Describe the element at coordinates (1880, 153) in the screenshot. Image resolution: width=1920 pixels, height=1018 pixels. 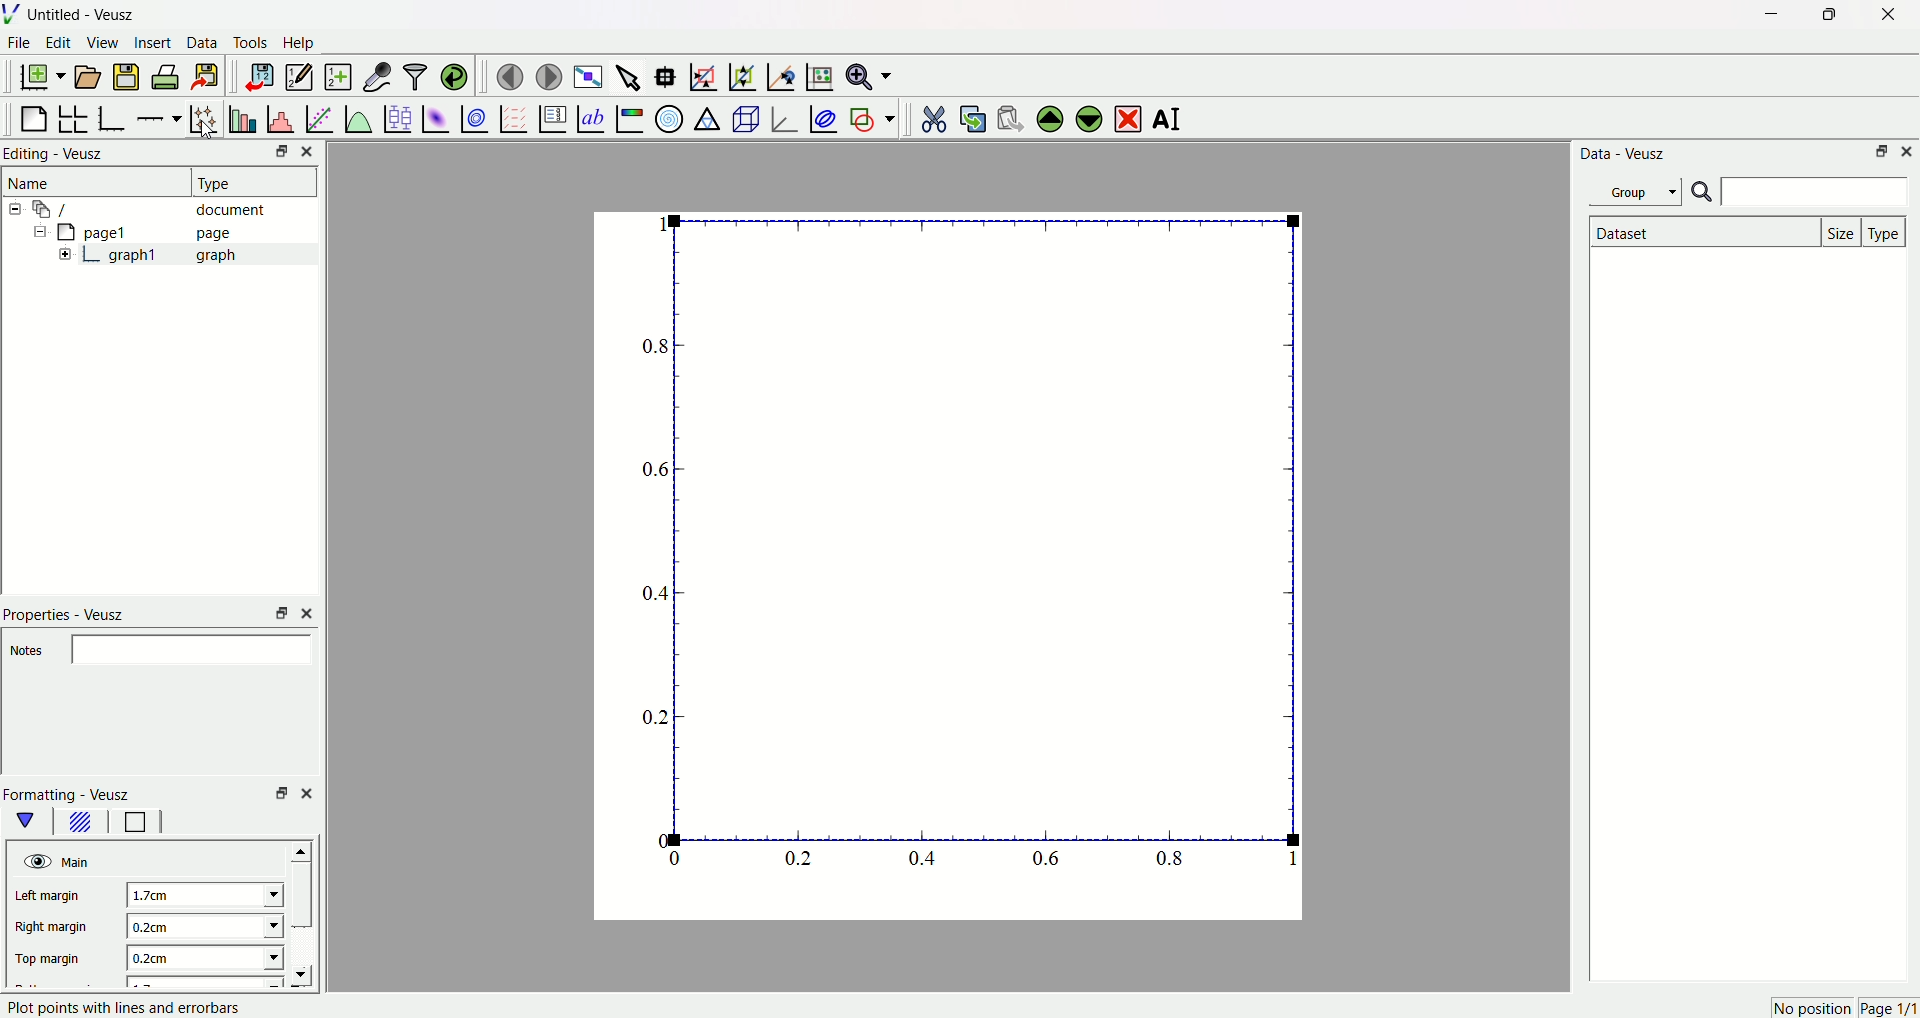
I see `Minimize` at that location.